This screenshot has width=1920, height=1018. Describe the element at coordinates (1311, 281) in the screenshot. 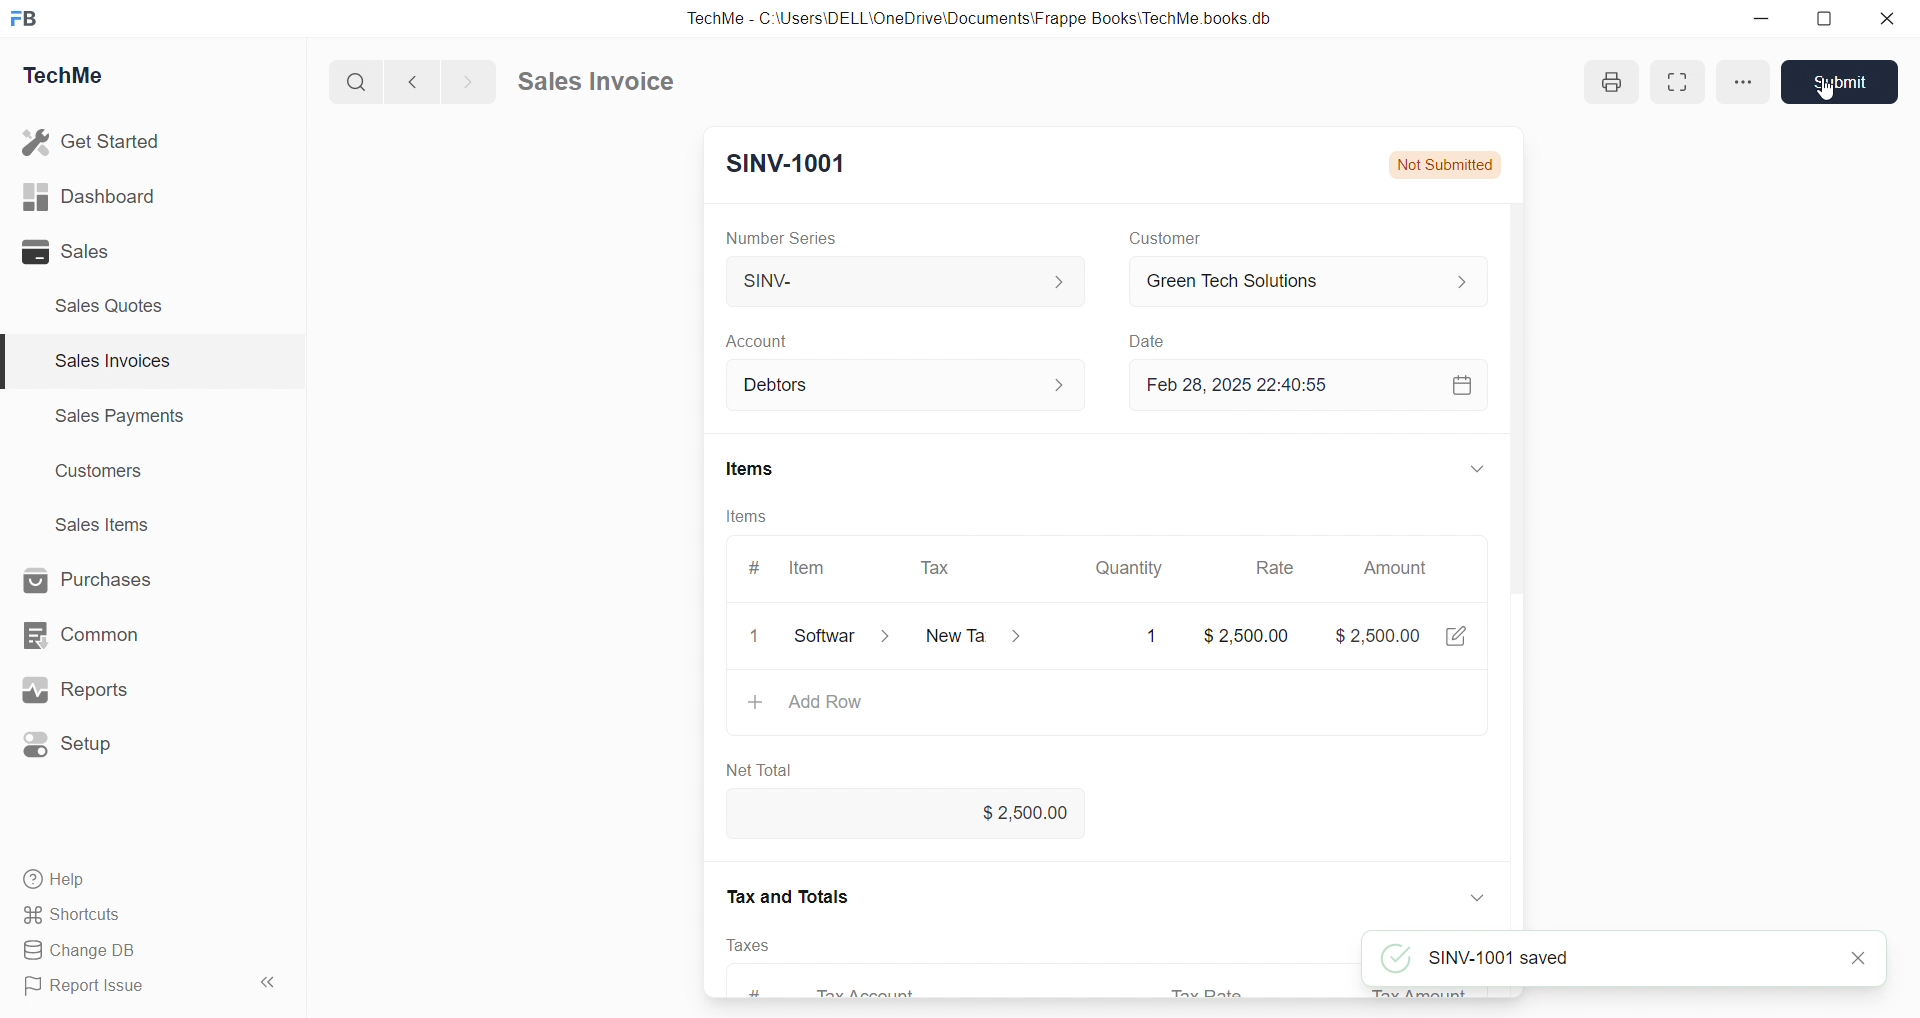

I see `Green Tech Solutions` at that location.